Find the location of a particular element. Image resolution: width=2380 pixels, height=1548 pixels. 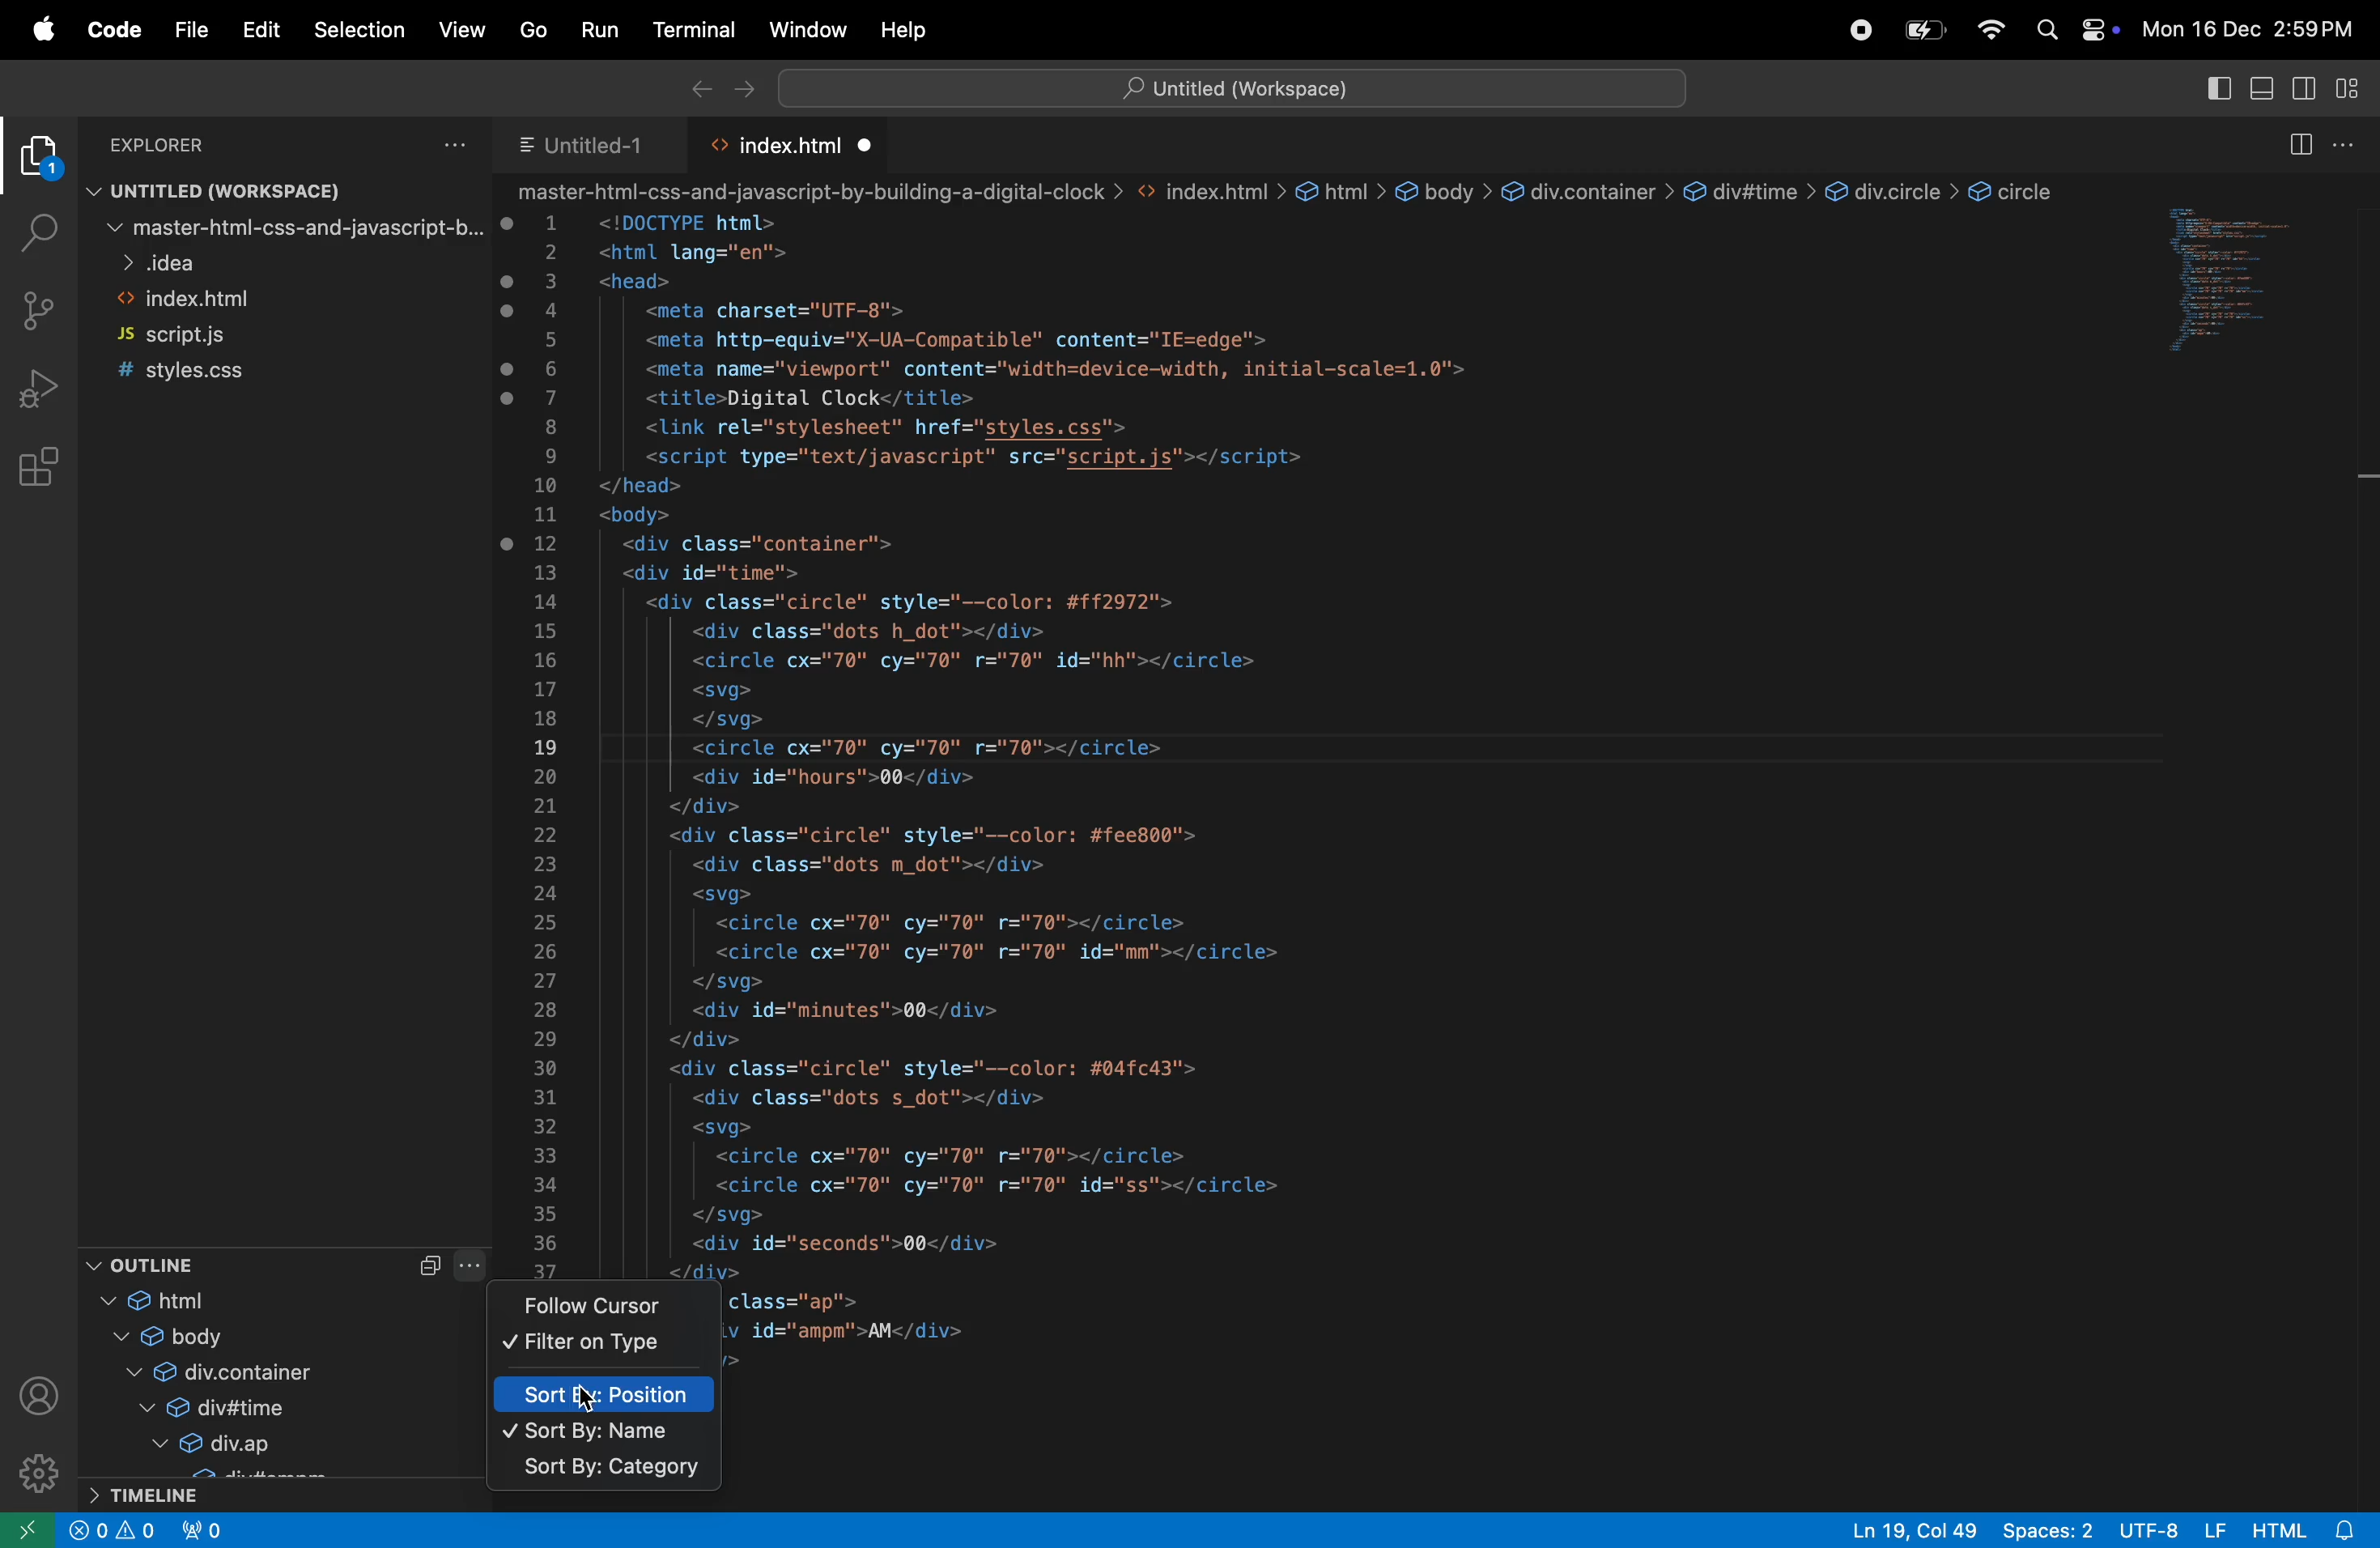

Mon 16 Dec 2:59 PM is located at coordinates (2251, 32).